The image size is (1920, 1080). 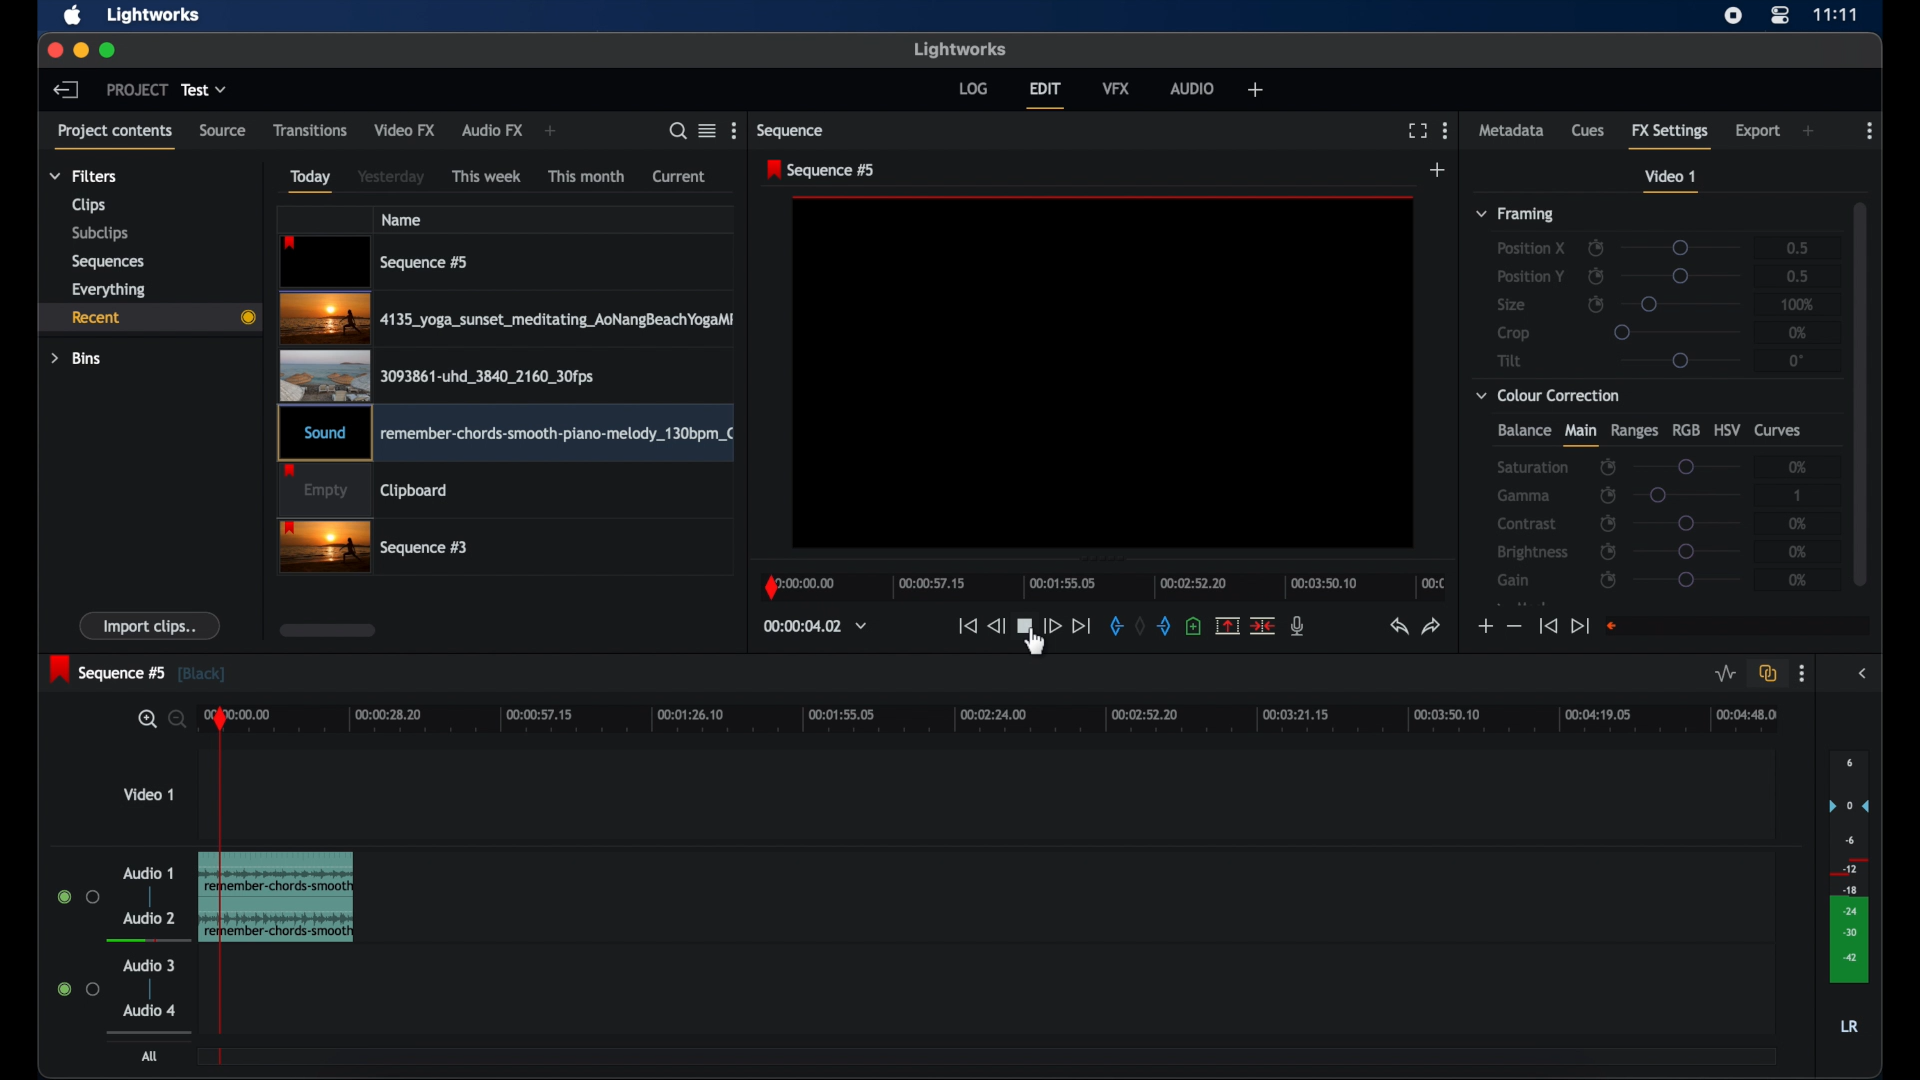 I want to click on enable/disable keyframes, so click(x=1610, y=582).